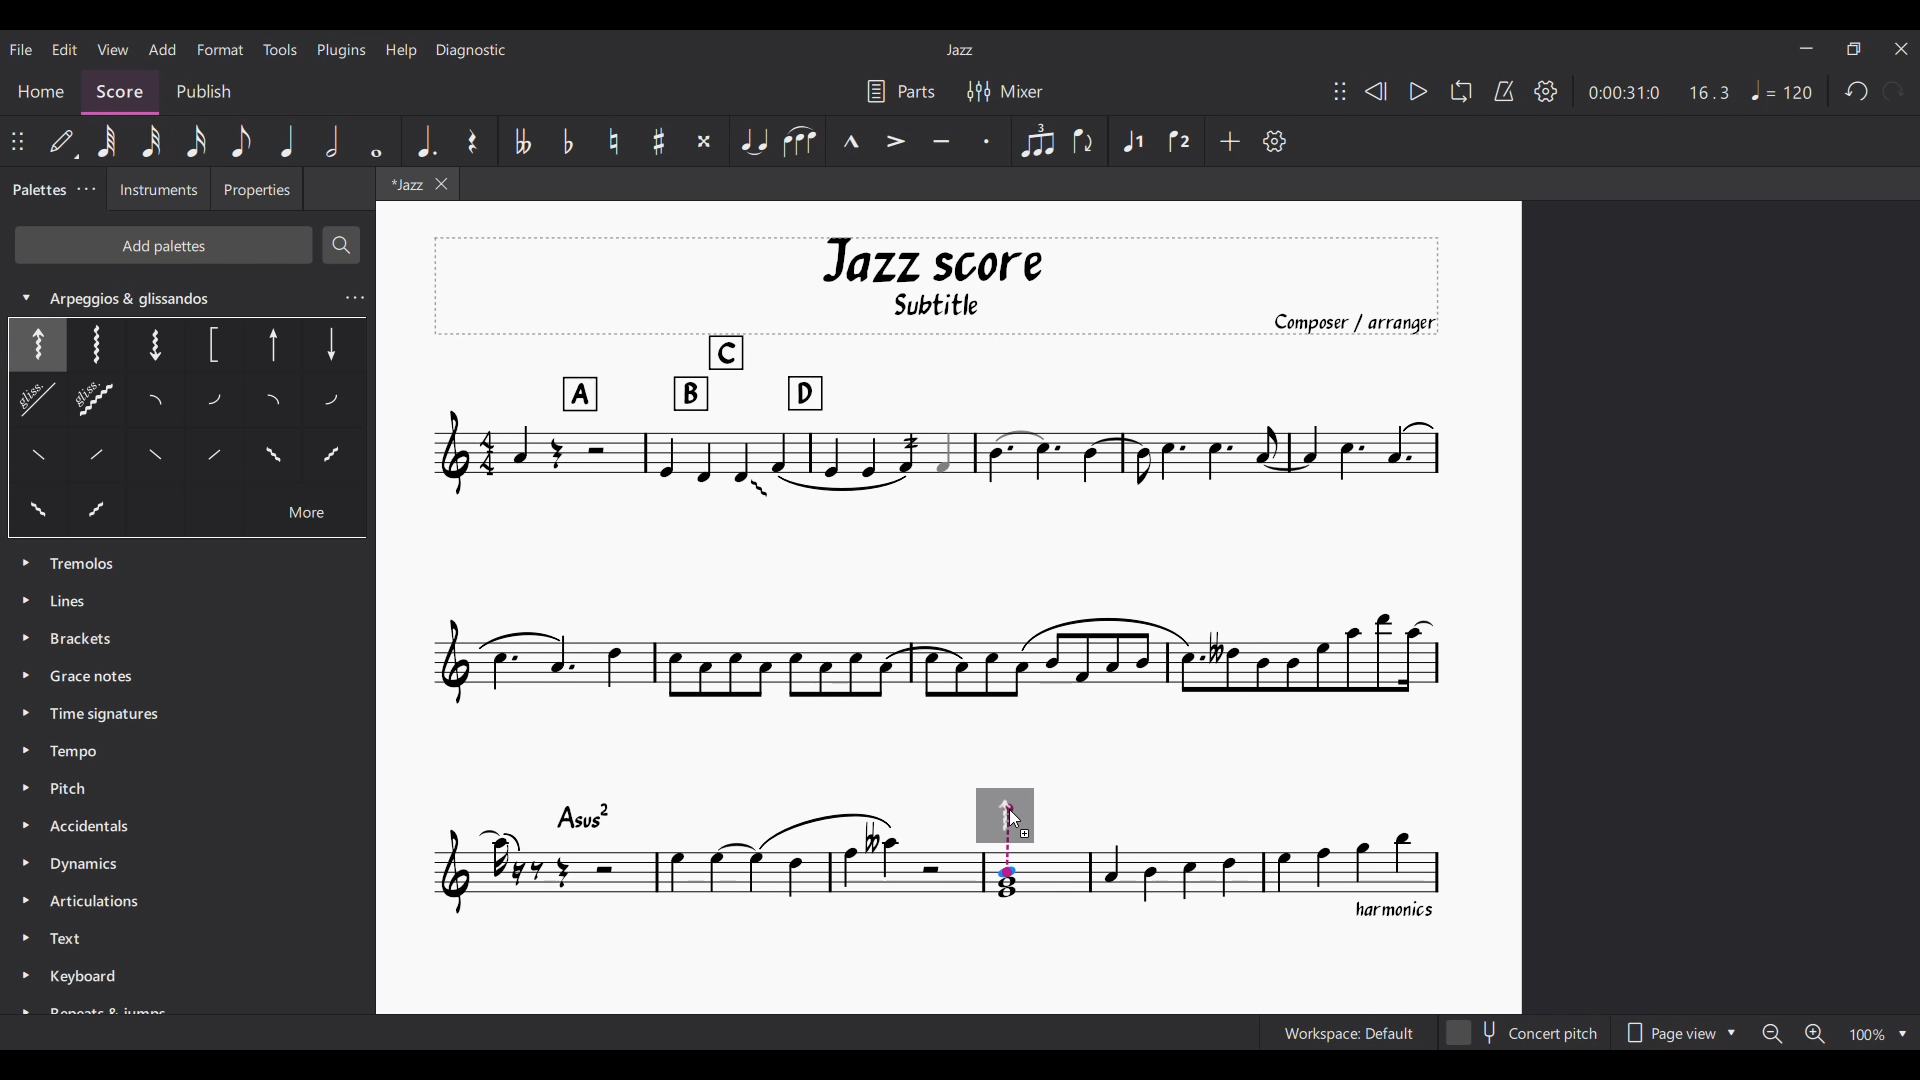 Image resolution: width=1920 pixels, height=1080 pixels. What do you see at coordinates (88, 866) in the screenshot?
I see `Dynamics` at bounding box center [88, 866].